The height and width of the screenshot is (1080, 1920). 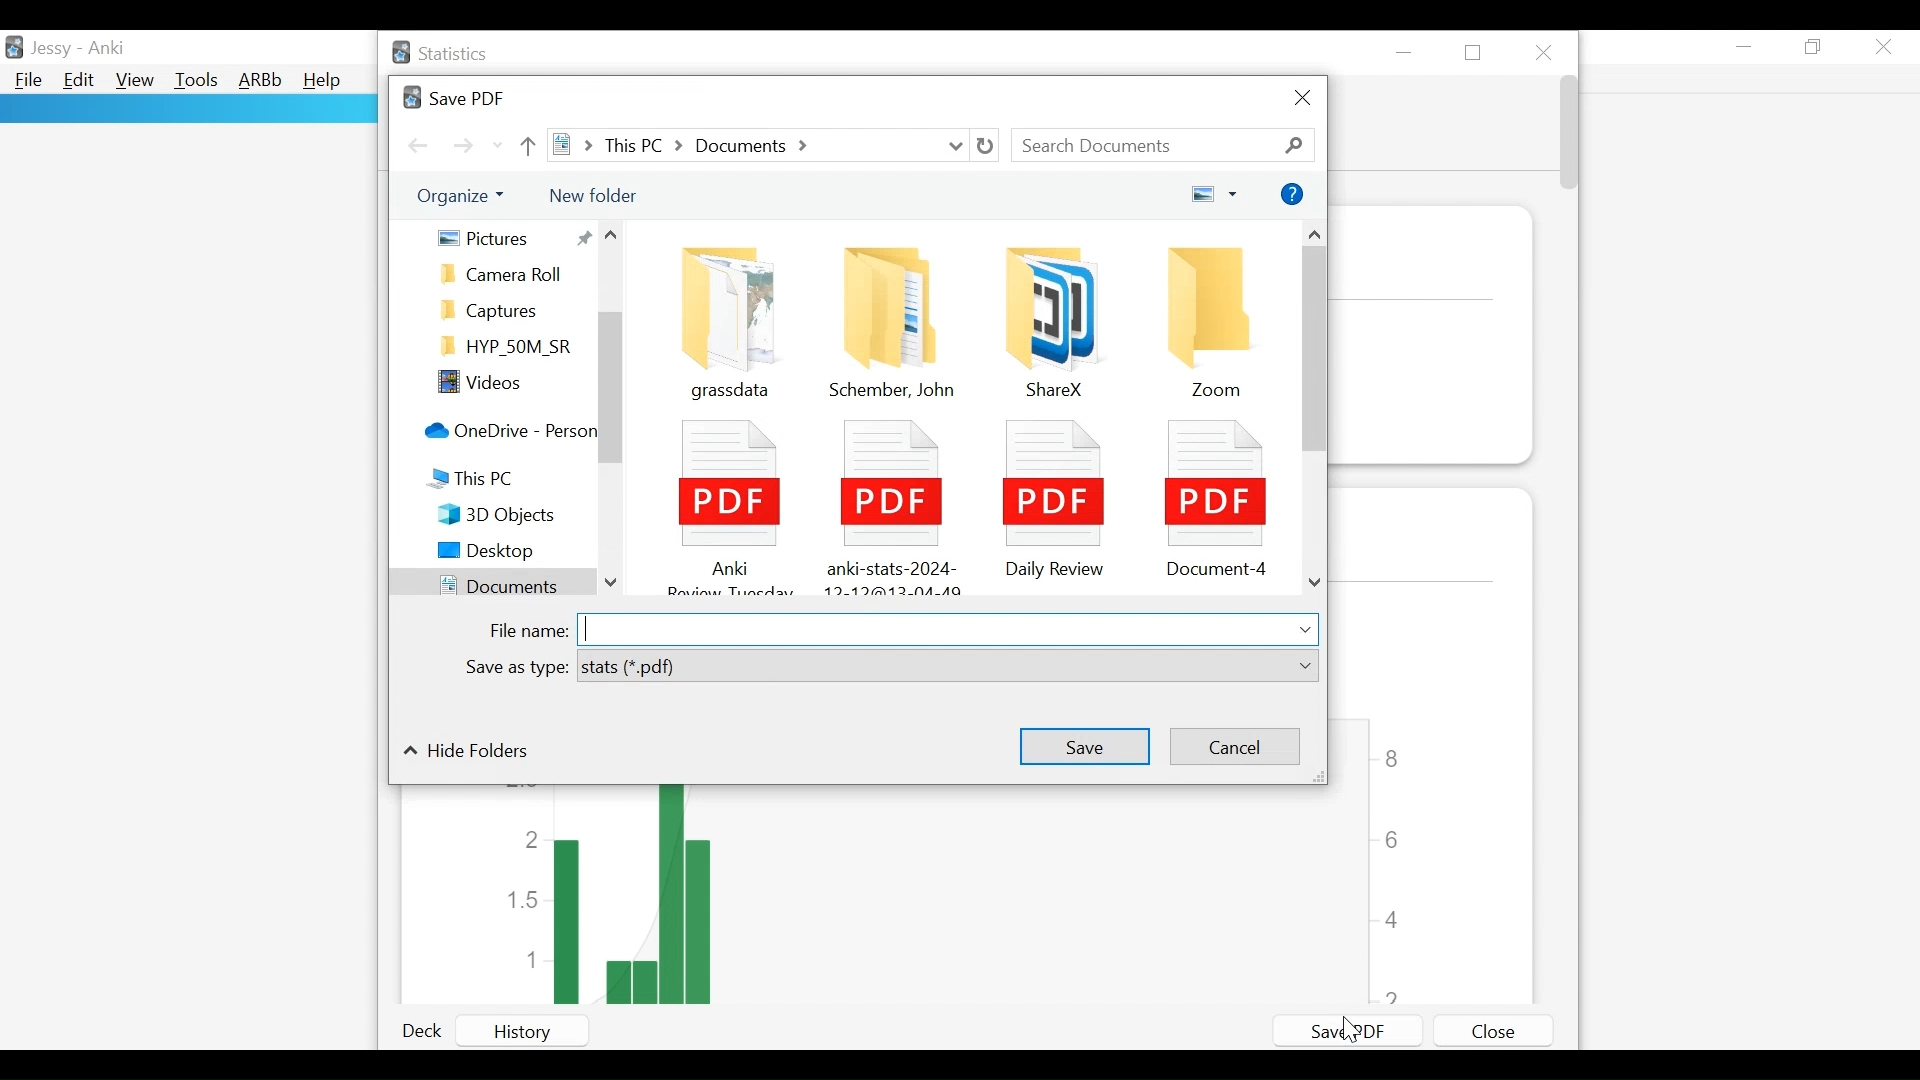 What do you see at coordinates (947, 667) in the screenshot?
I see `Select type` at bounding box center [947, 667].